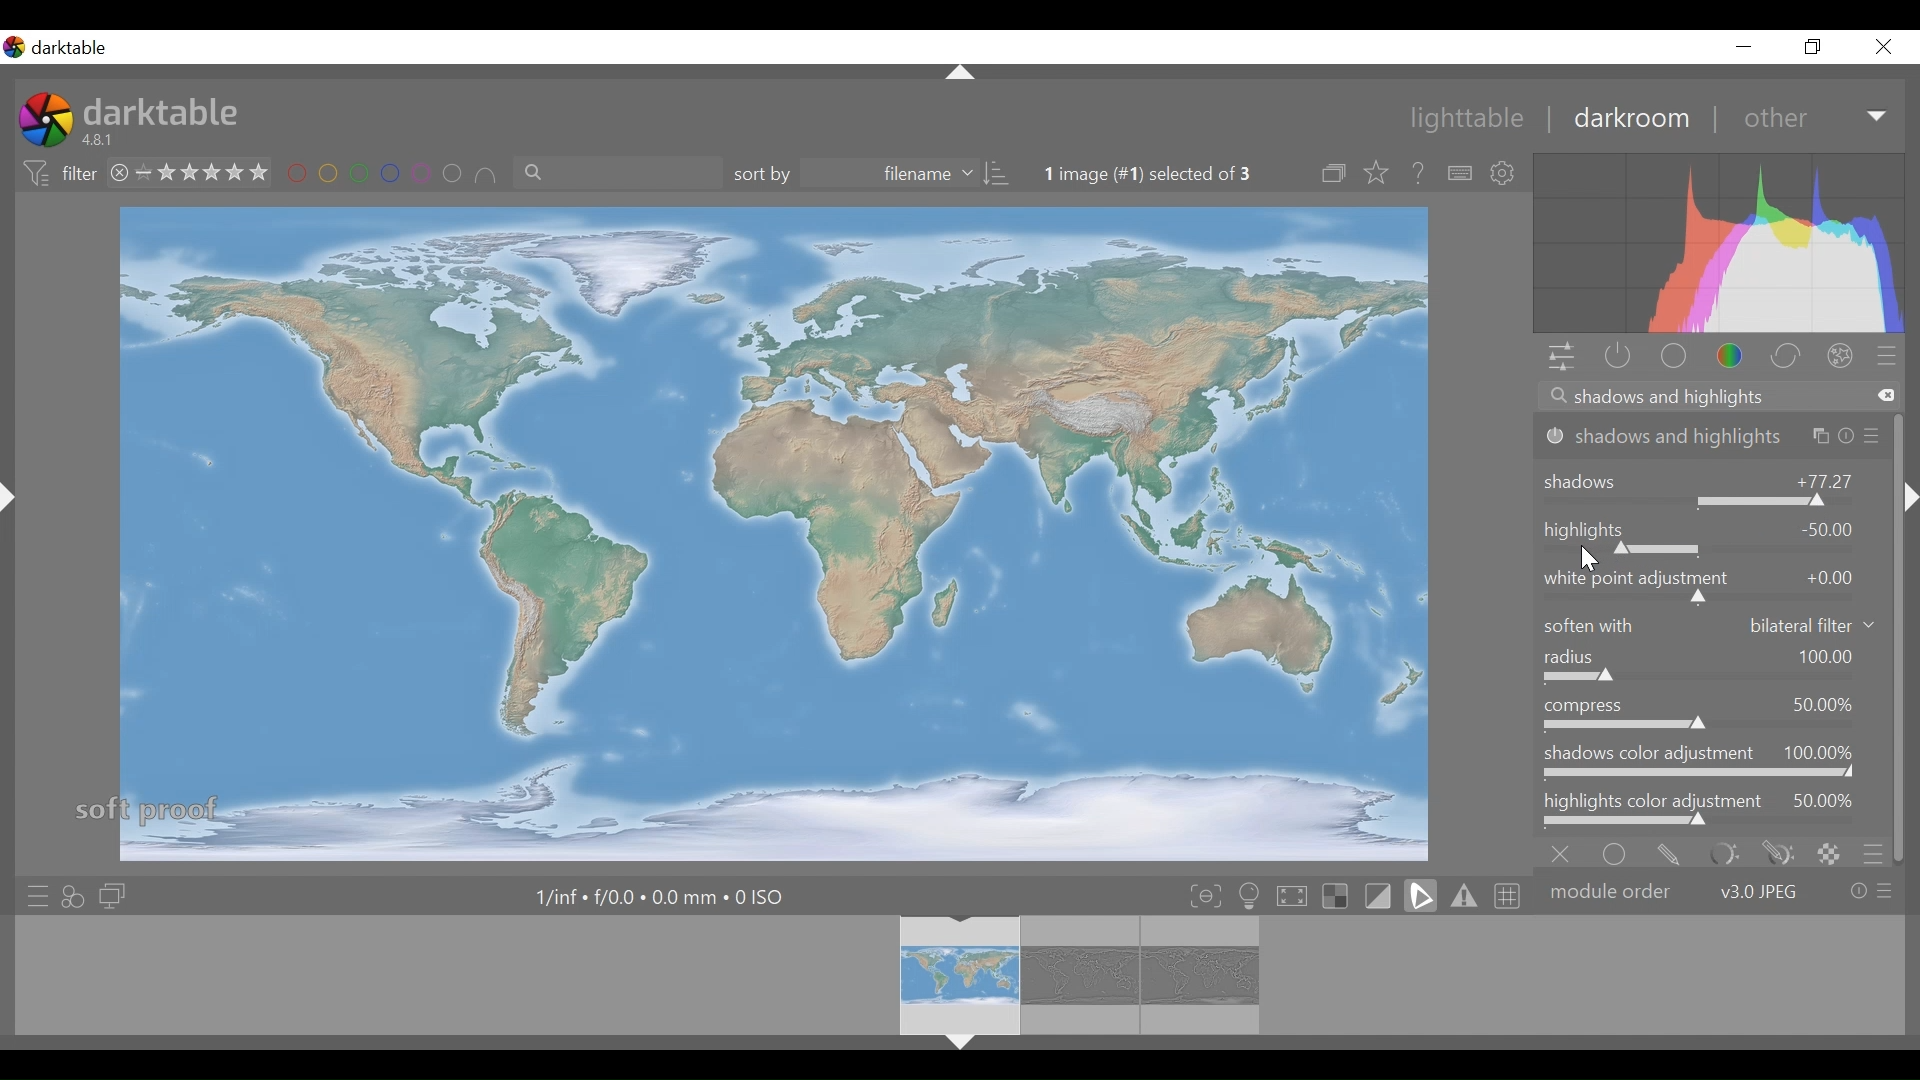 The width and height of the screenshot is (1920, 1080). I want to click on help, so click(1418, 173).